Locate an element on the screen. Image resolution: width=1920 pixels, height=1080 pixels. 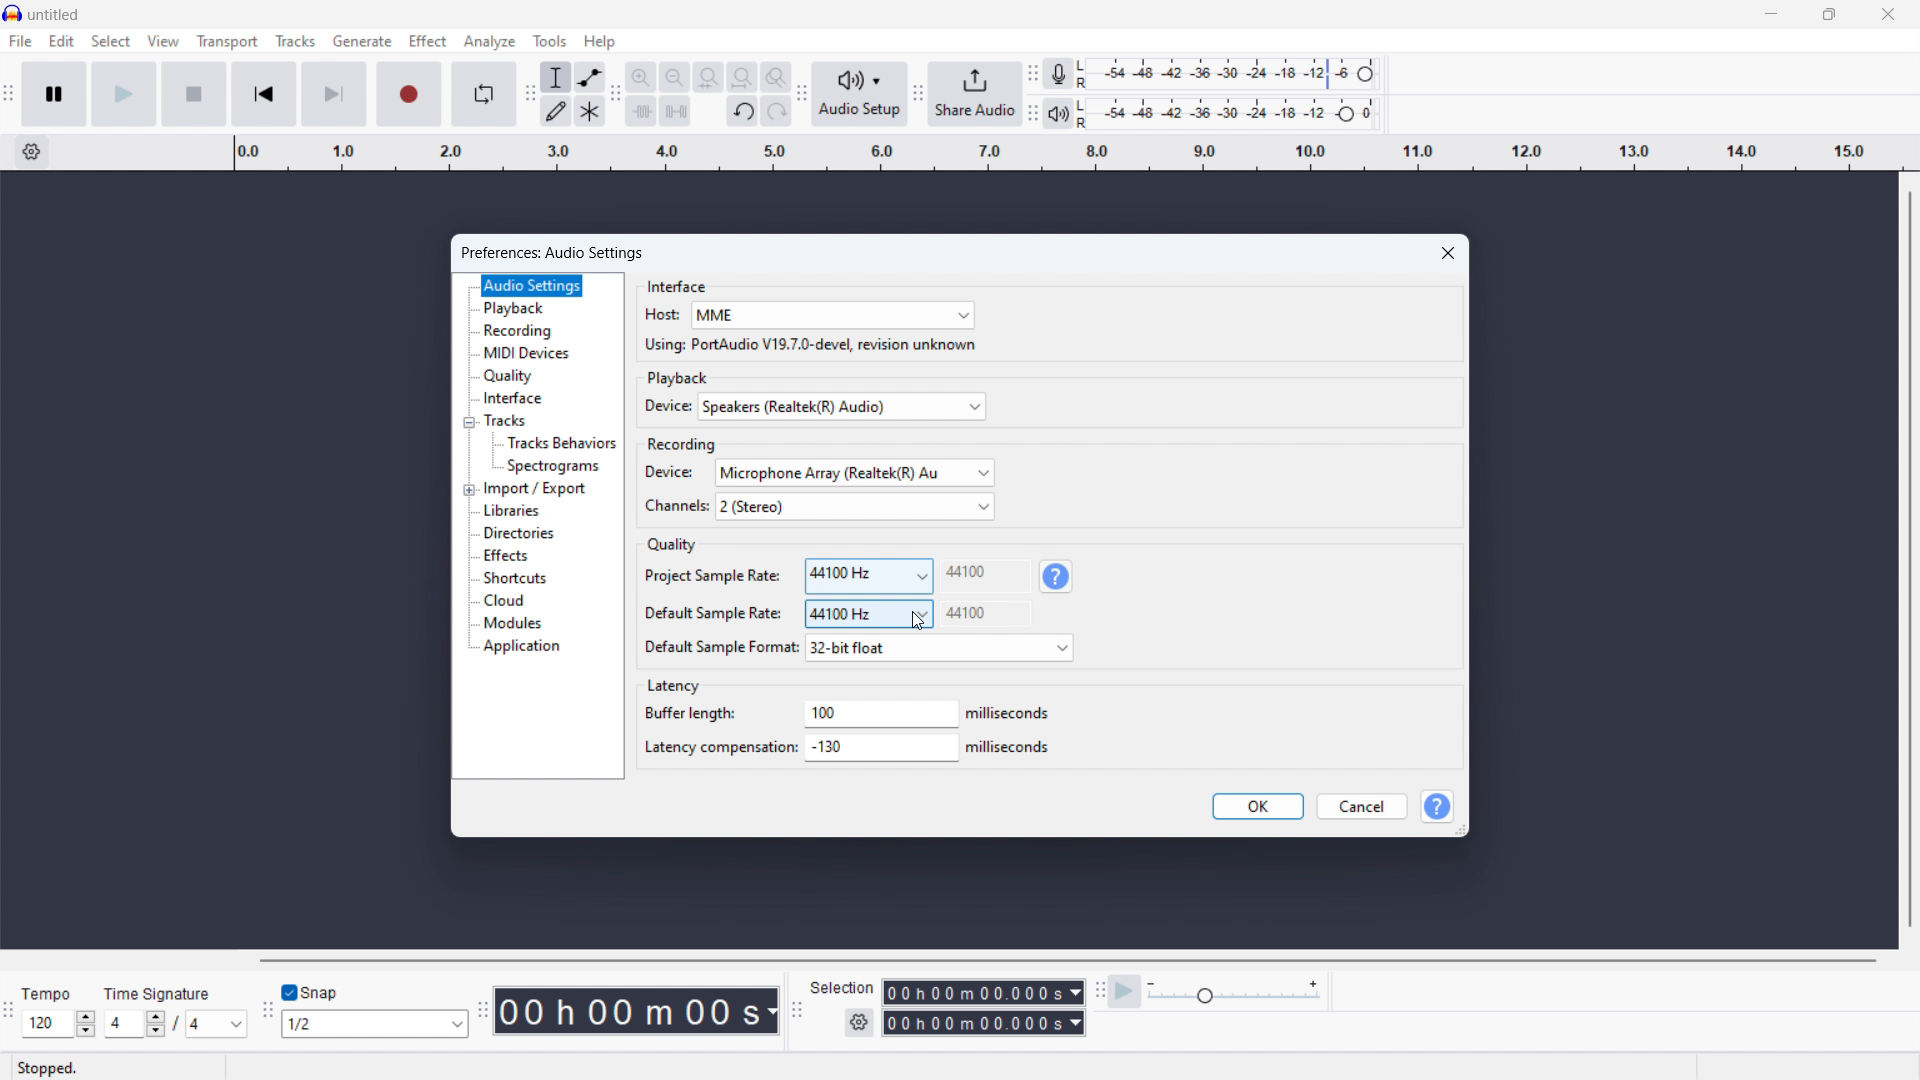
Project sample rate  is located at coordinates (711, 575).